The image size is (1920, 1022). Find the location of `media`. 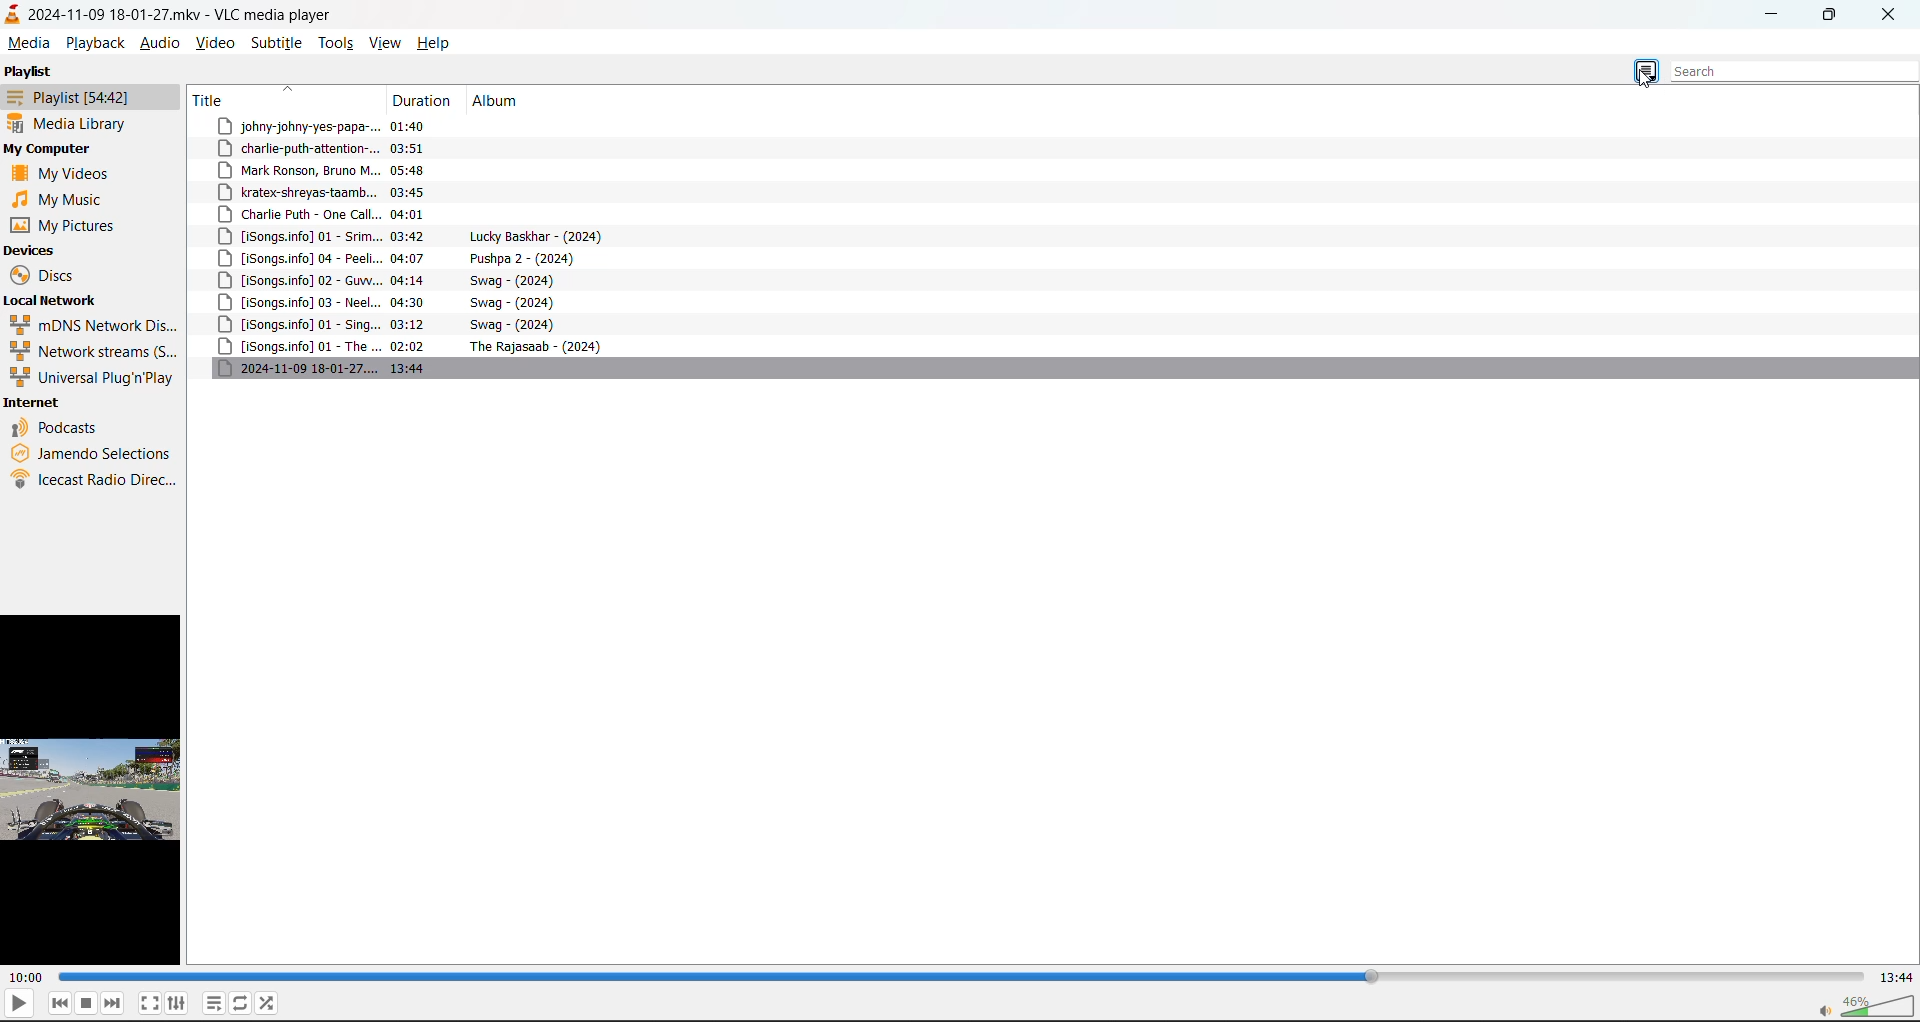

media is located at coordinates (25, 43).